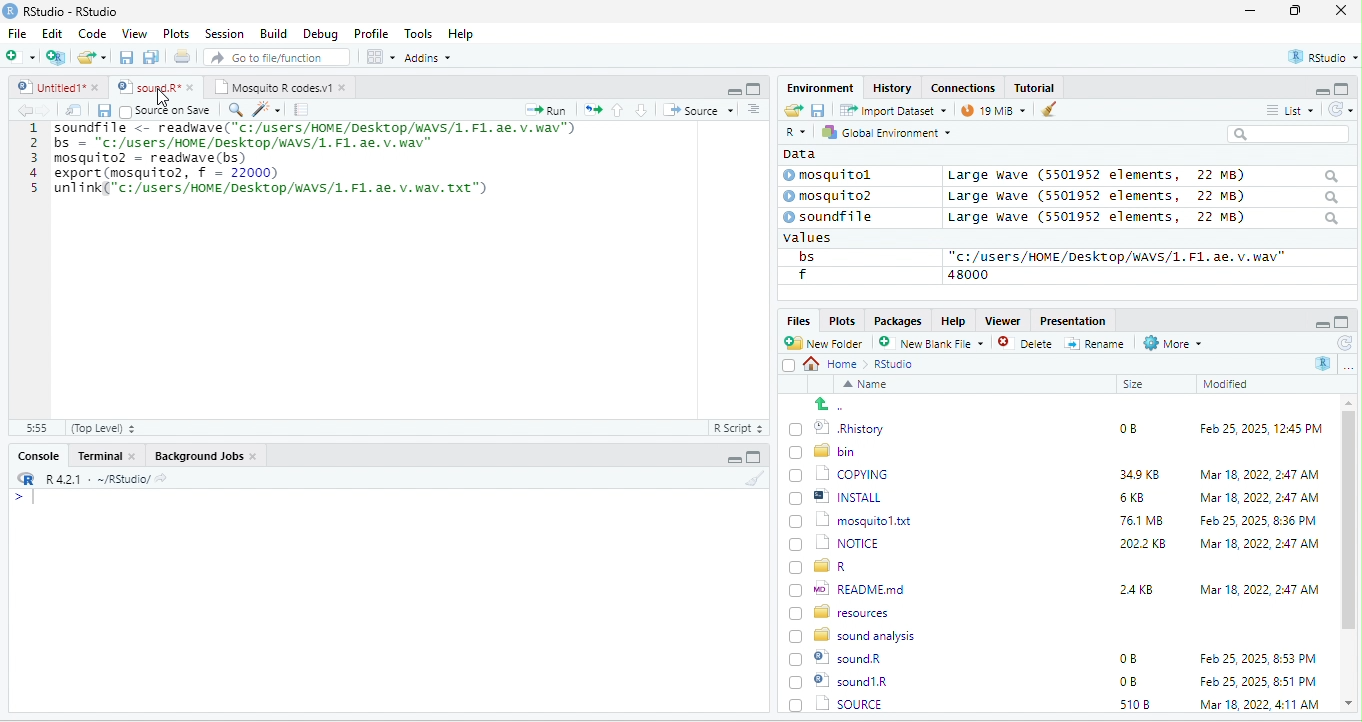 The image size is (1362, 722). Describe the element at coordinates (1144, 219) in the screenshot. I see `Large wave (5501952 elements, 22 MB)` at that location.